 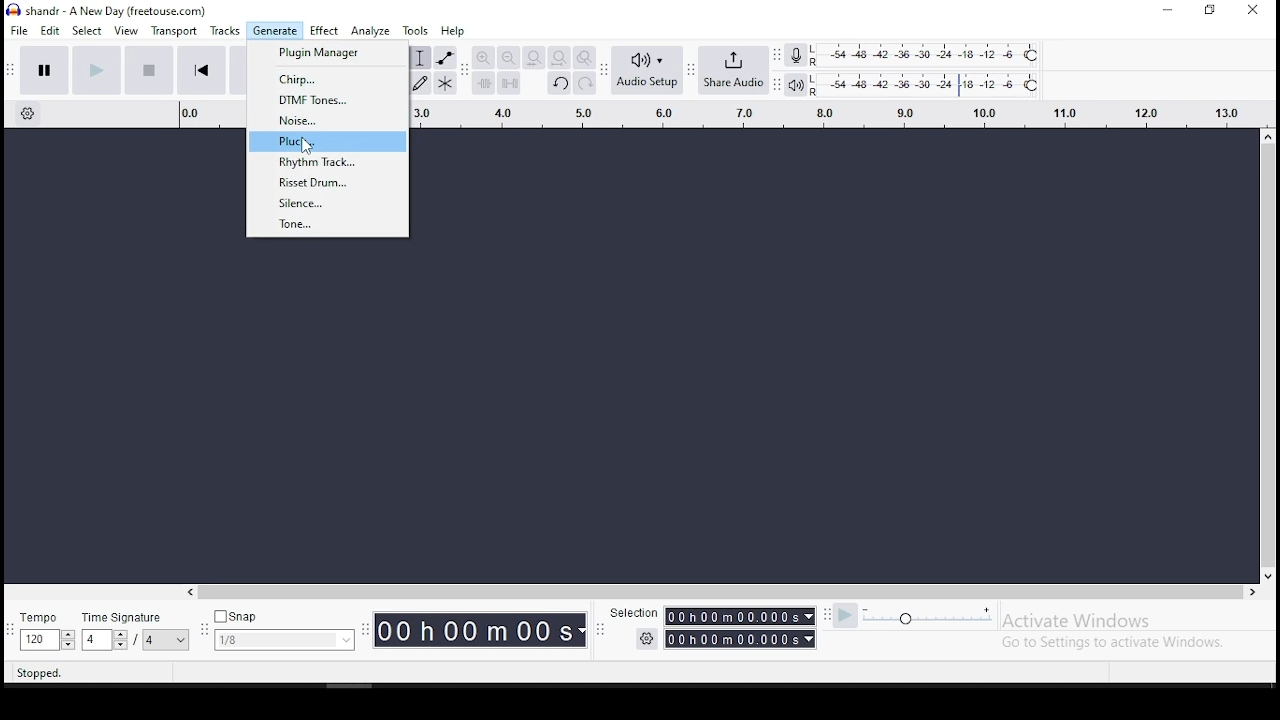 I want to click on record meter, so click(x=795, y=56).